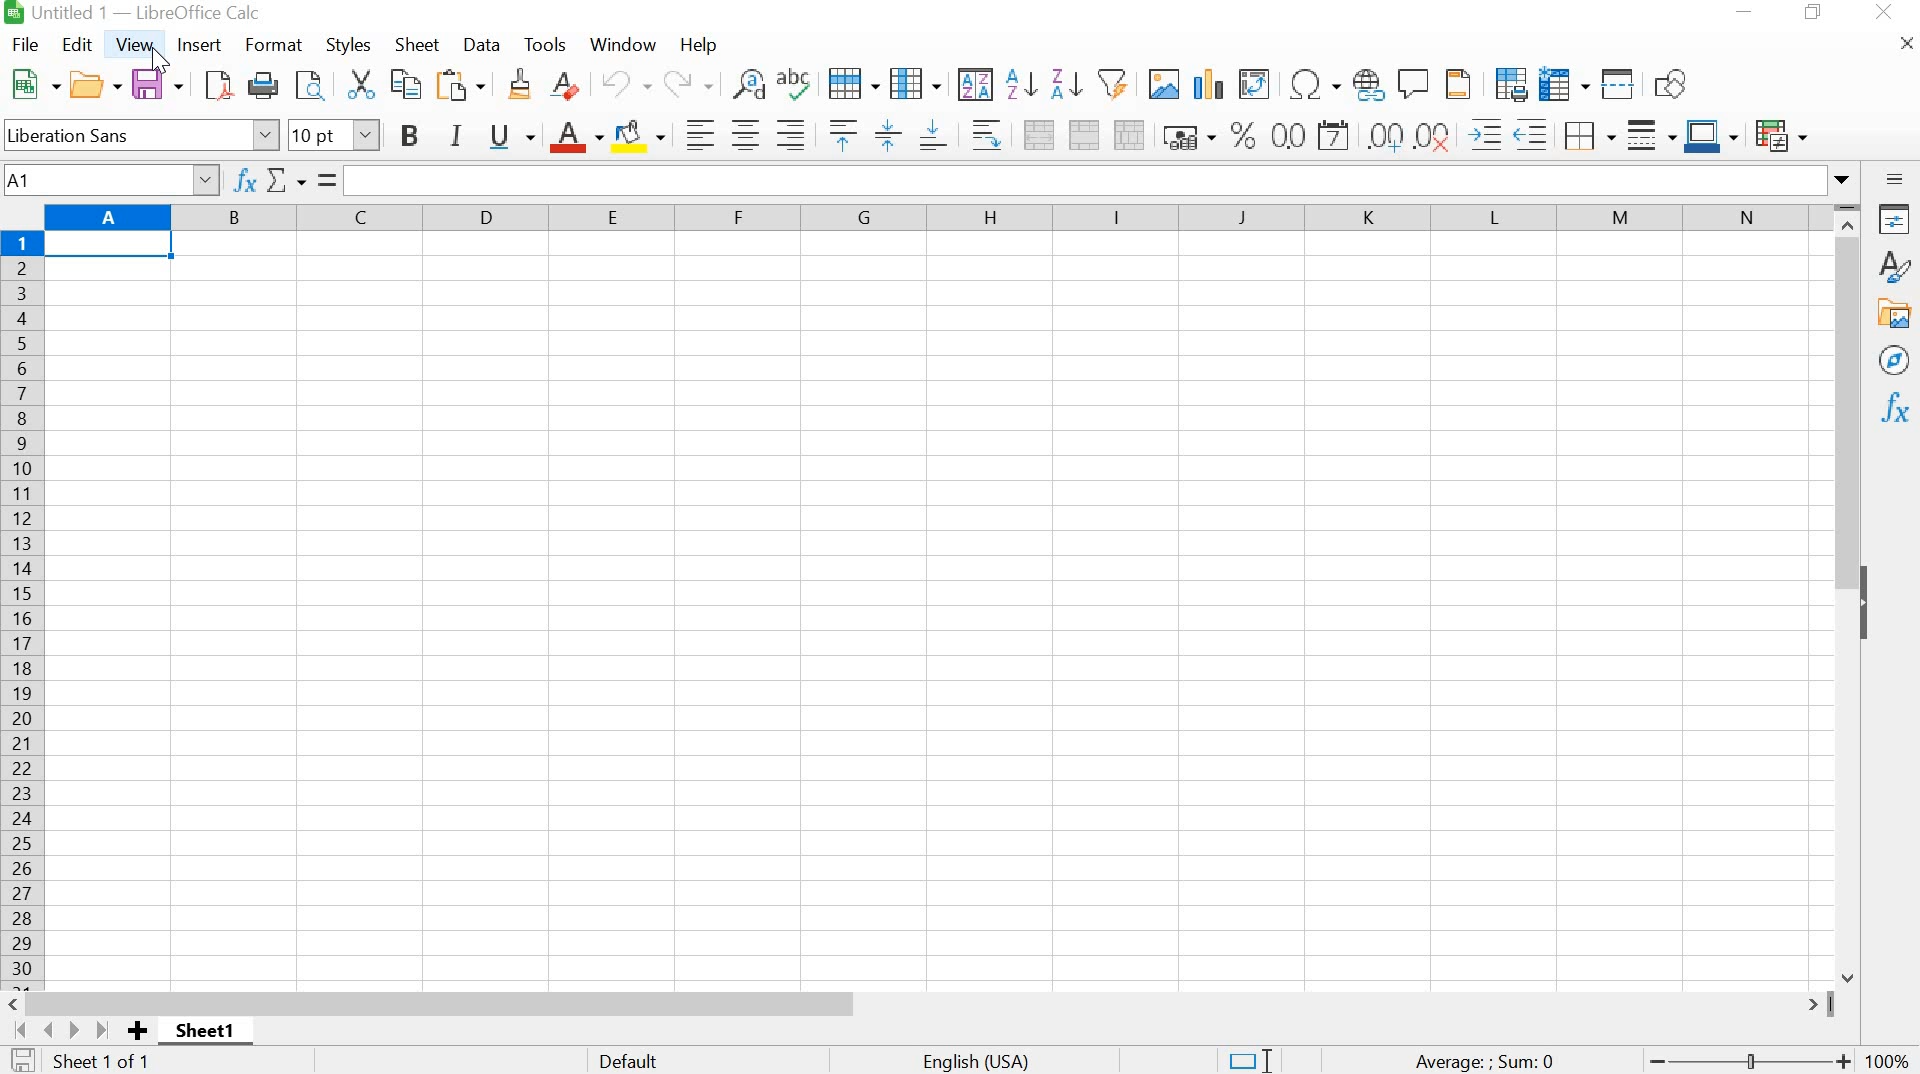 This screenshot has height=1074, width=1920. What do you see at coordinates (484, 45) in the screenshot?
I see `DATA` at bounding box center [484, 45].